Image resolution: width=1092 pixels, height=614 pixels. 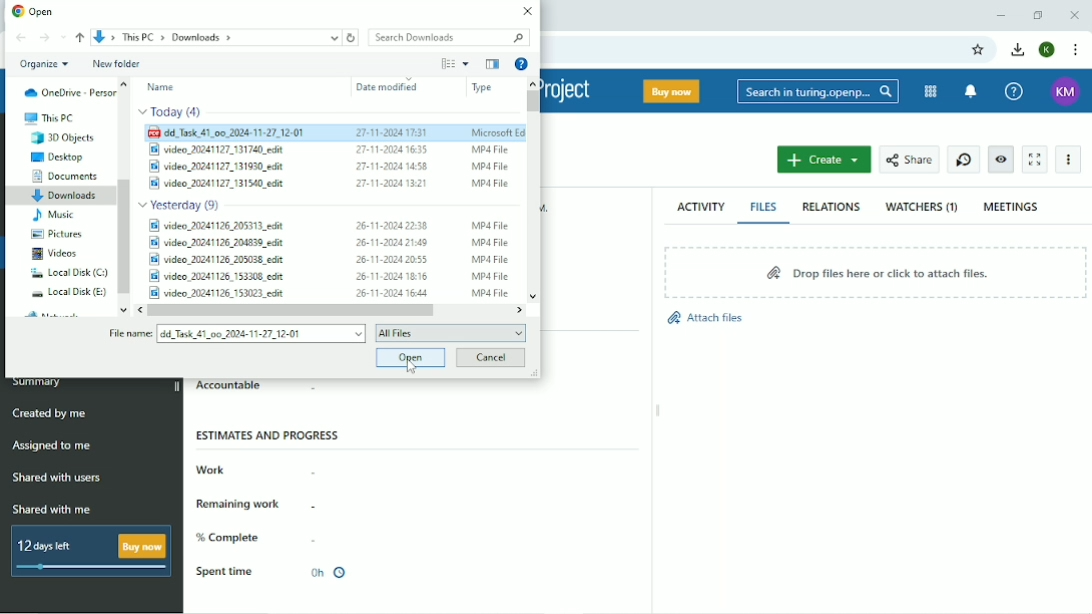 What do you see at coordinates (136, 310) in the screenshot?
I see `scroll left` at bounding box center [136, 310].